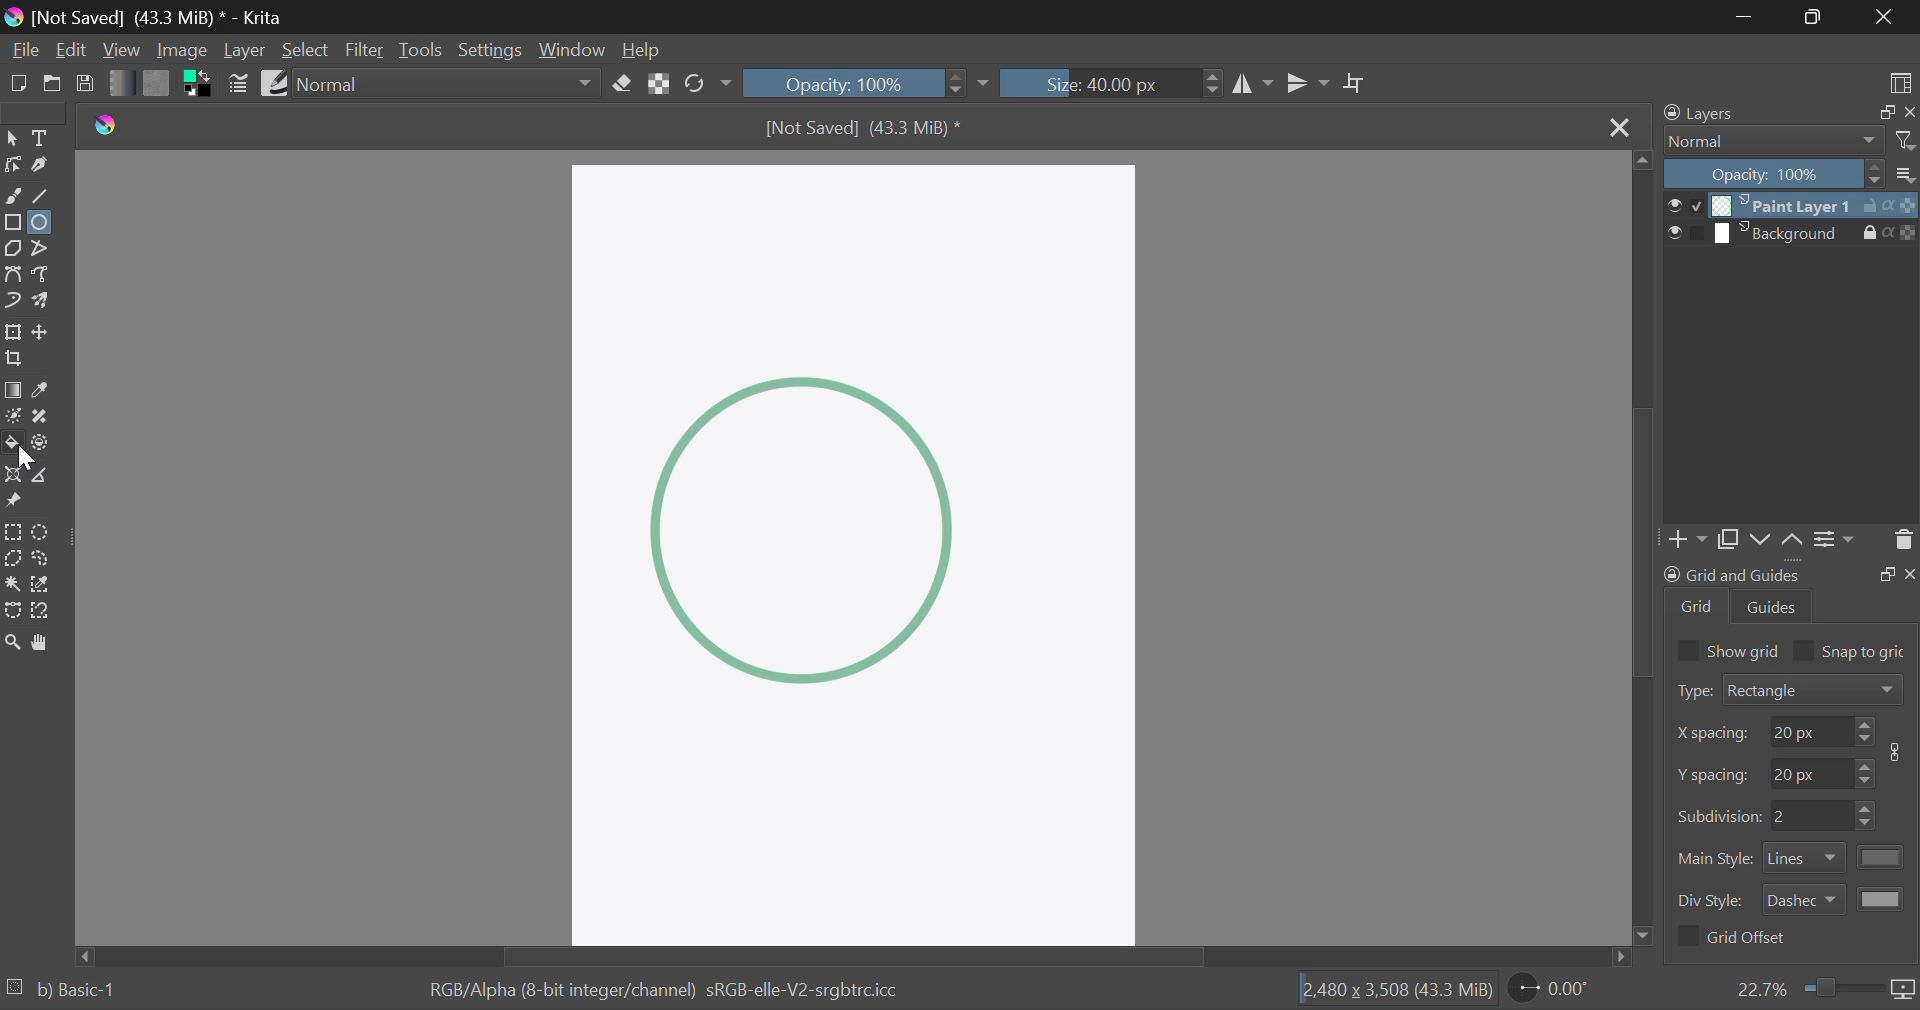  What do you see at coordinates (156, 86) in the screenshot?
I see `Pattern` at bounding box center [156, 86].